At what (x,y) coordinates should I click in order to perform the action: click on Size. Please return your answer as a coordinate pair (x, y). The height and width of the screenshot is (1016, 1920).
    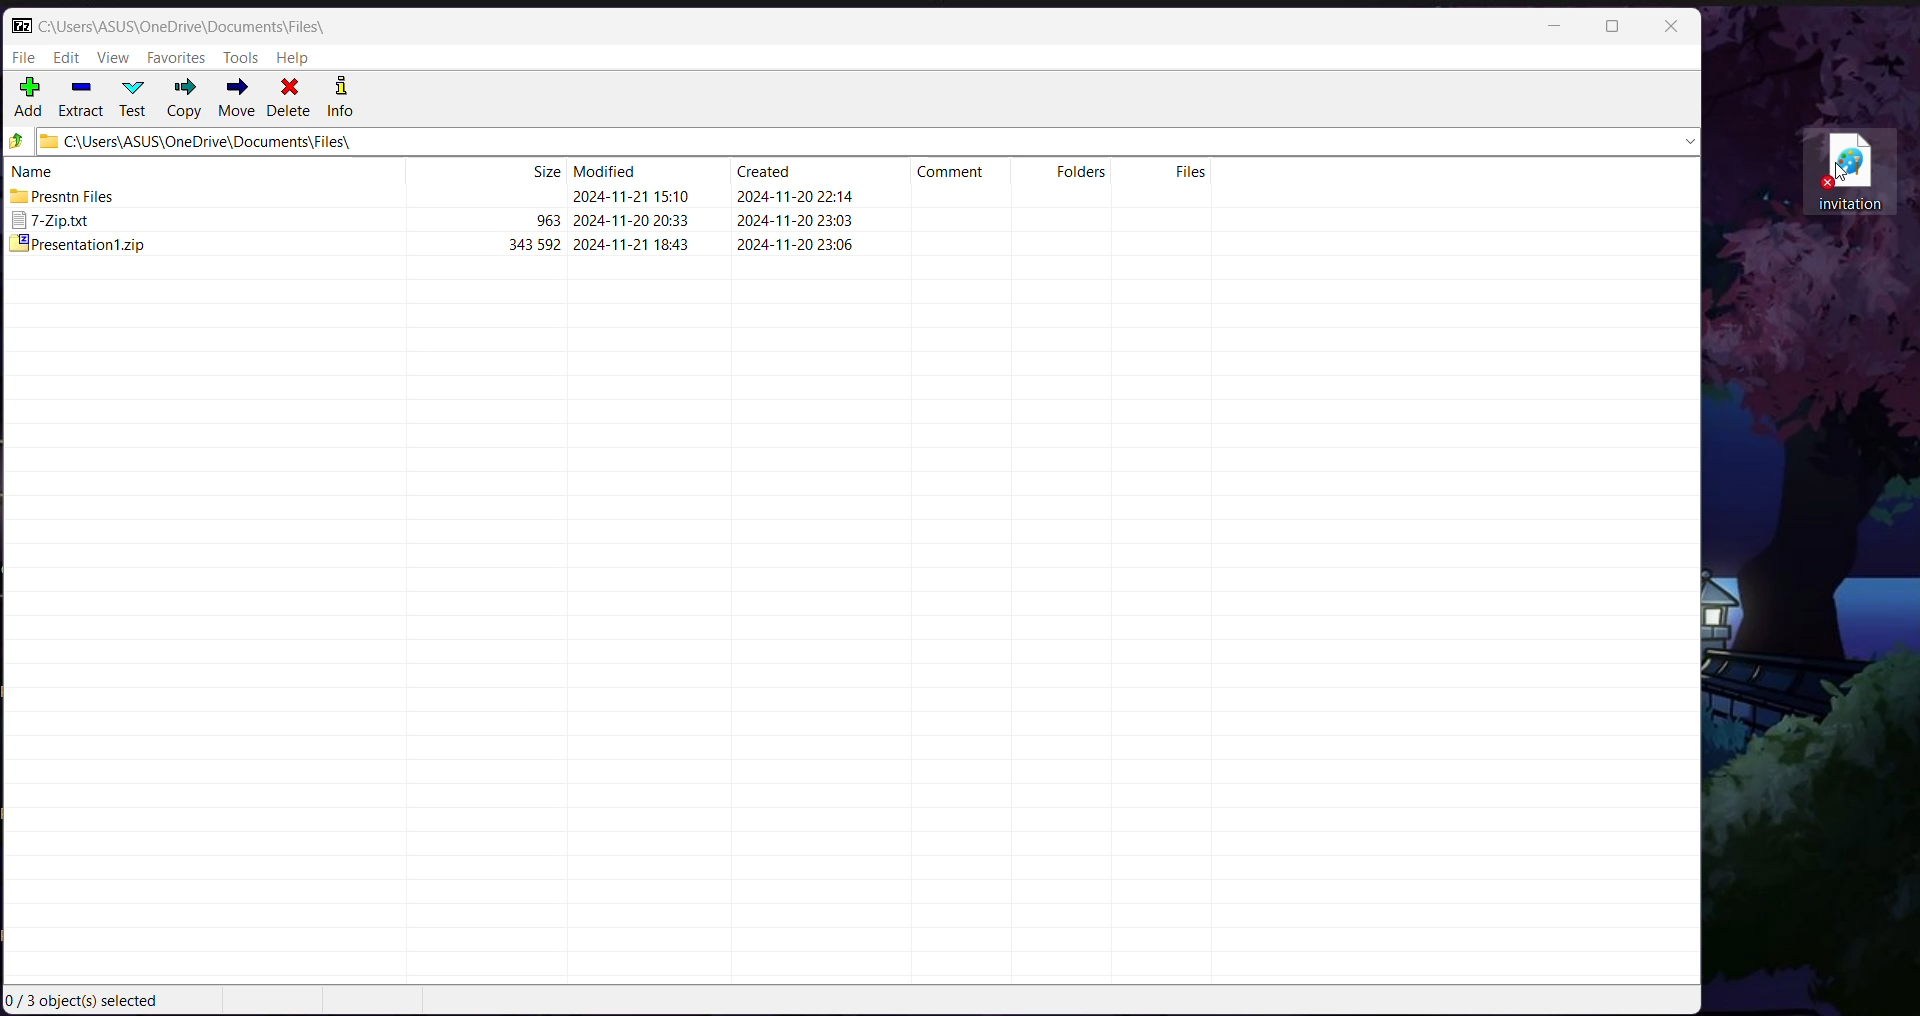
    Looking at the image, I should click on (546, 169).